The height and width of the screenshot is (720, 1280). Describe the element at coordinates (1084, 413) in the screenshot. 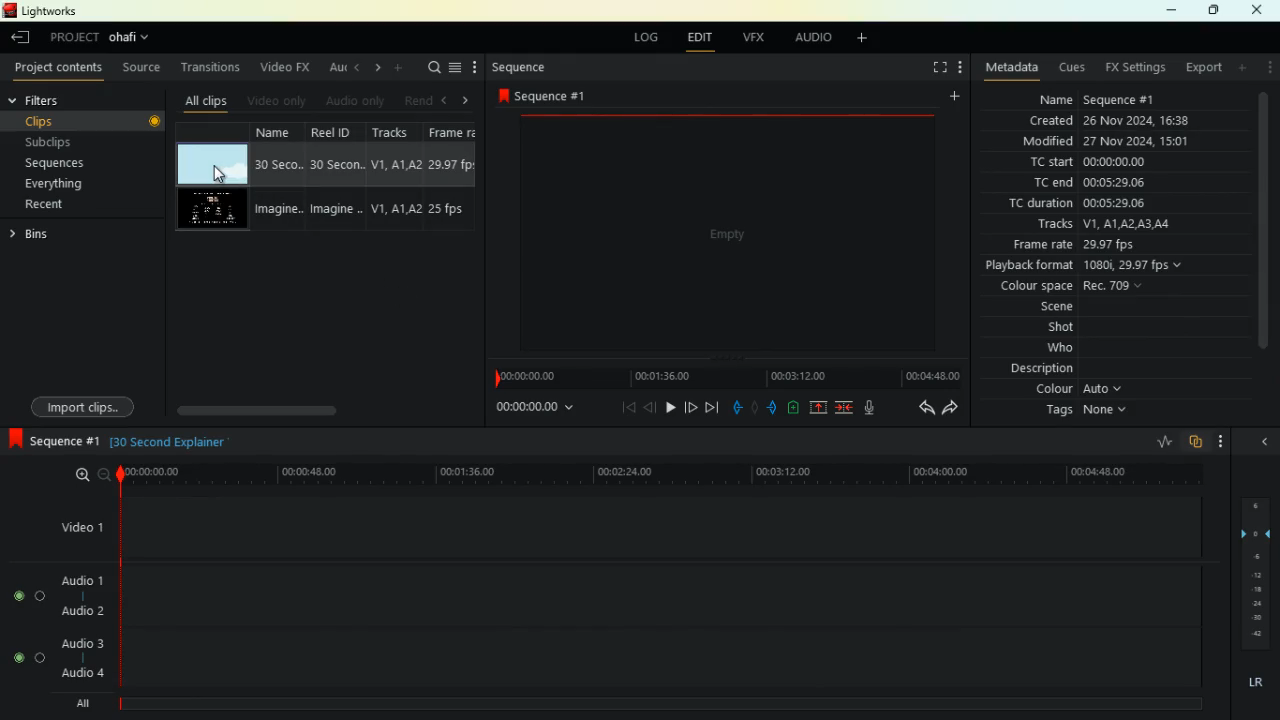

I see `tags none` at that location.